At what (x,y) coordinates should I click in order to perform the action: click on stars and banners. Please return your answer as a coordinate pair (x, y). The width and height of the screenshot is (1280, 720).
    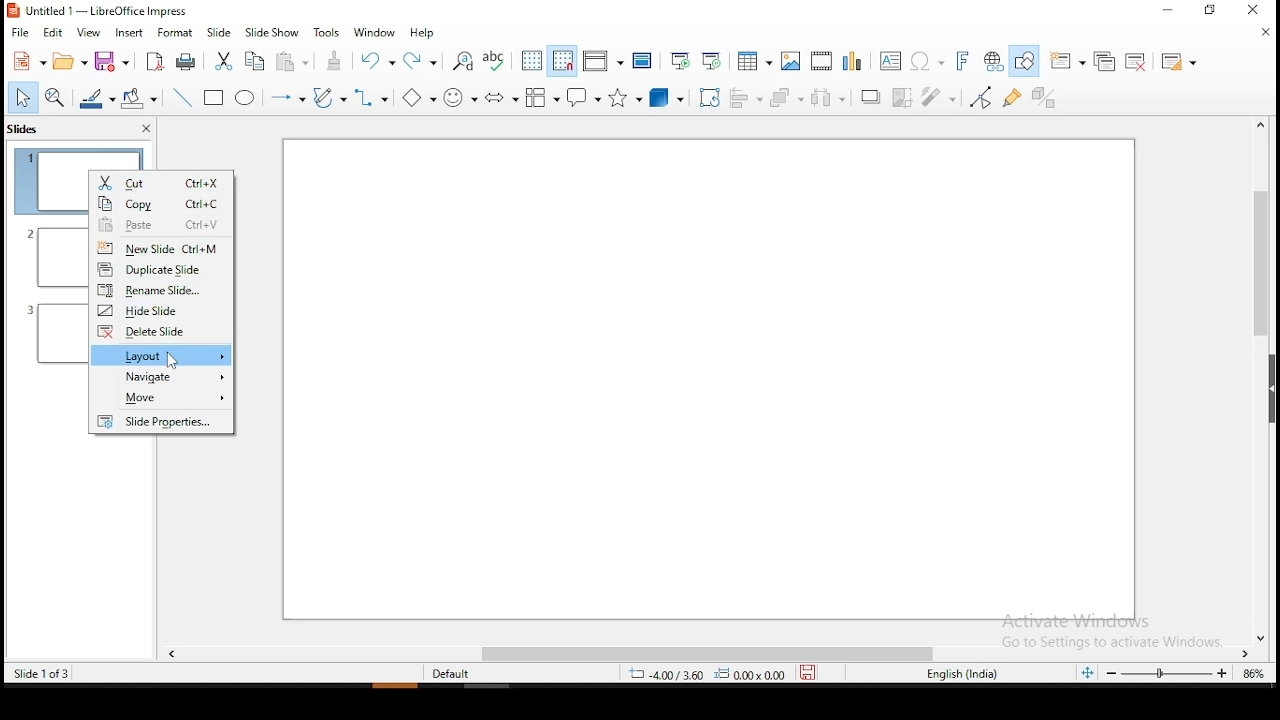
    Looking at the image, I should click on (626, 99).